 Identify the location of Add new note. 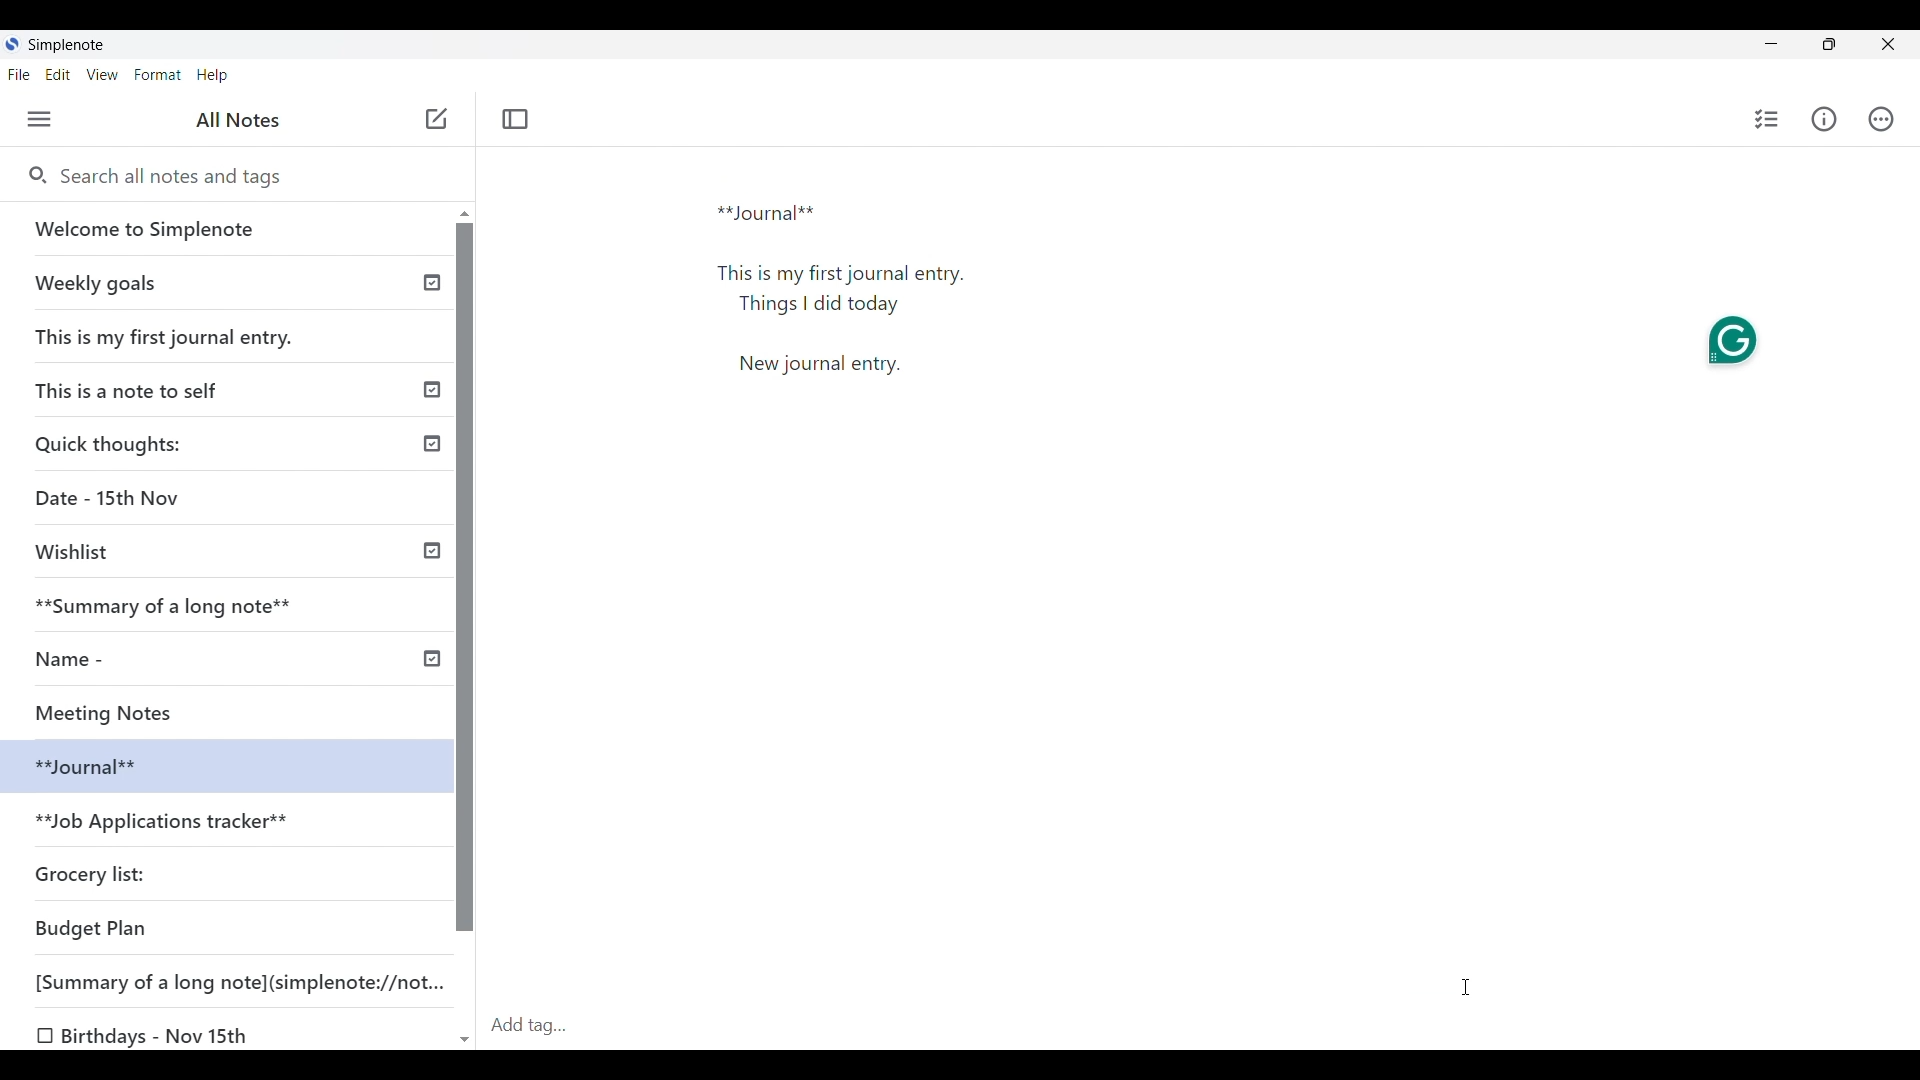
(437, 118).